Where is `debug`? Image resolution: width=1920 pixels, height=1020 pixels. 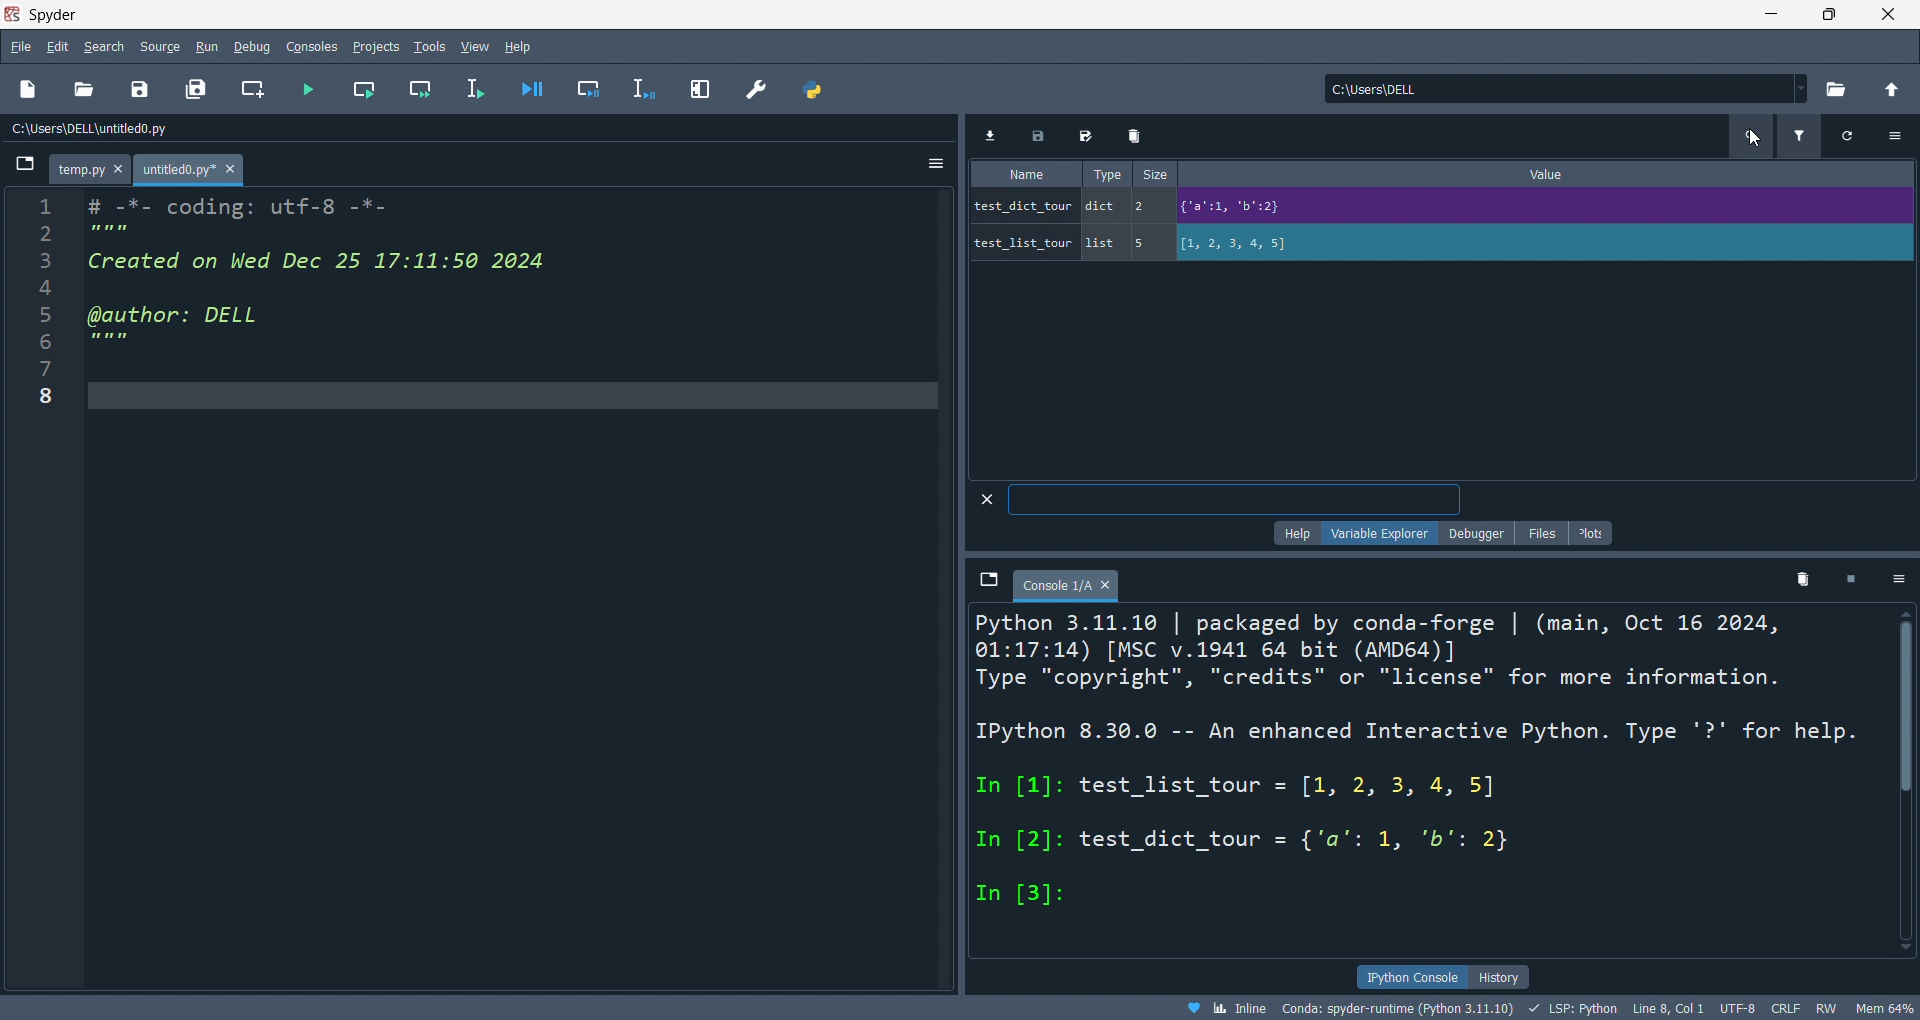 debug is located at coordinates (252, 45).